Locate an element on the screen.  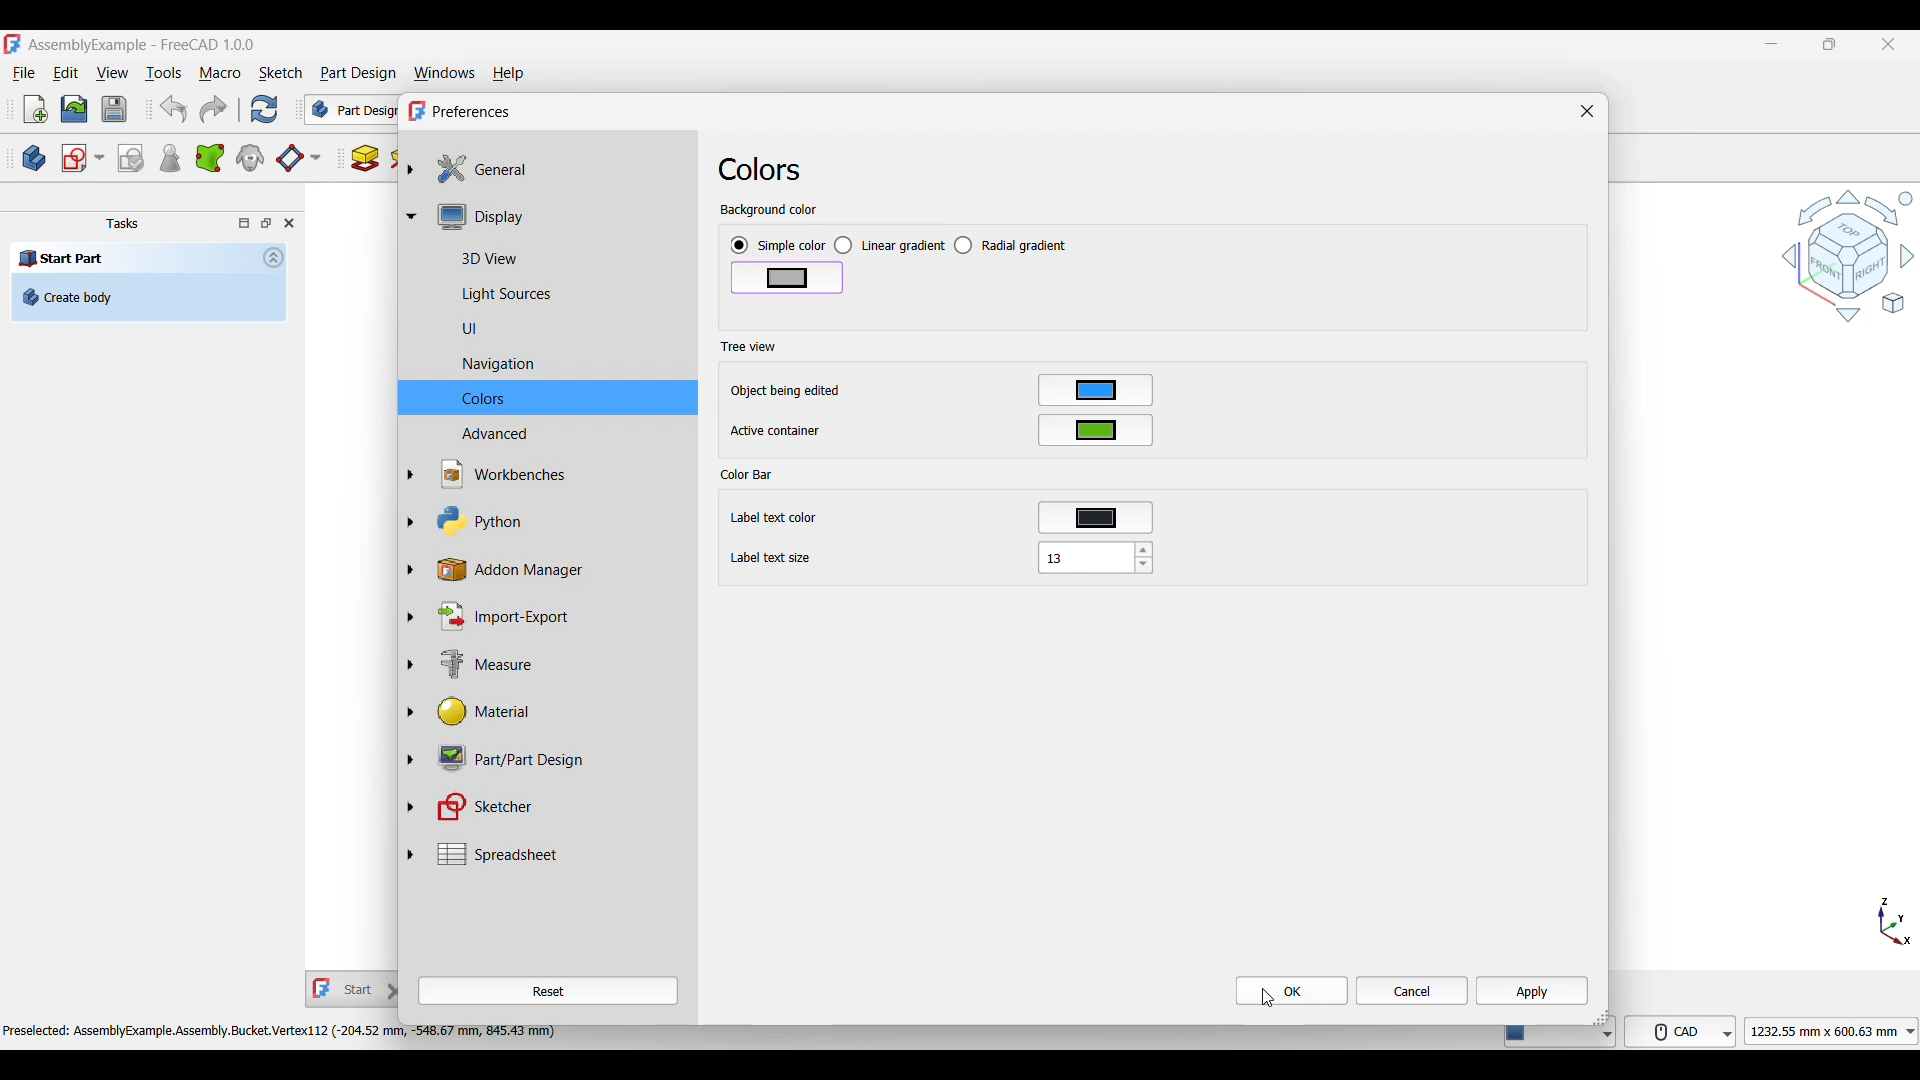
Active container is located at coordinates (777, 431).